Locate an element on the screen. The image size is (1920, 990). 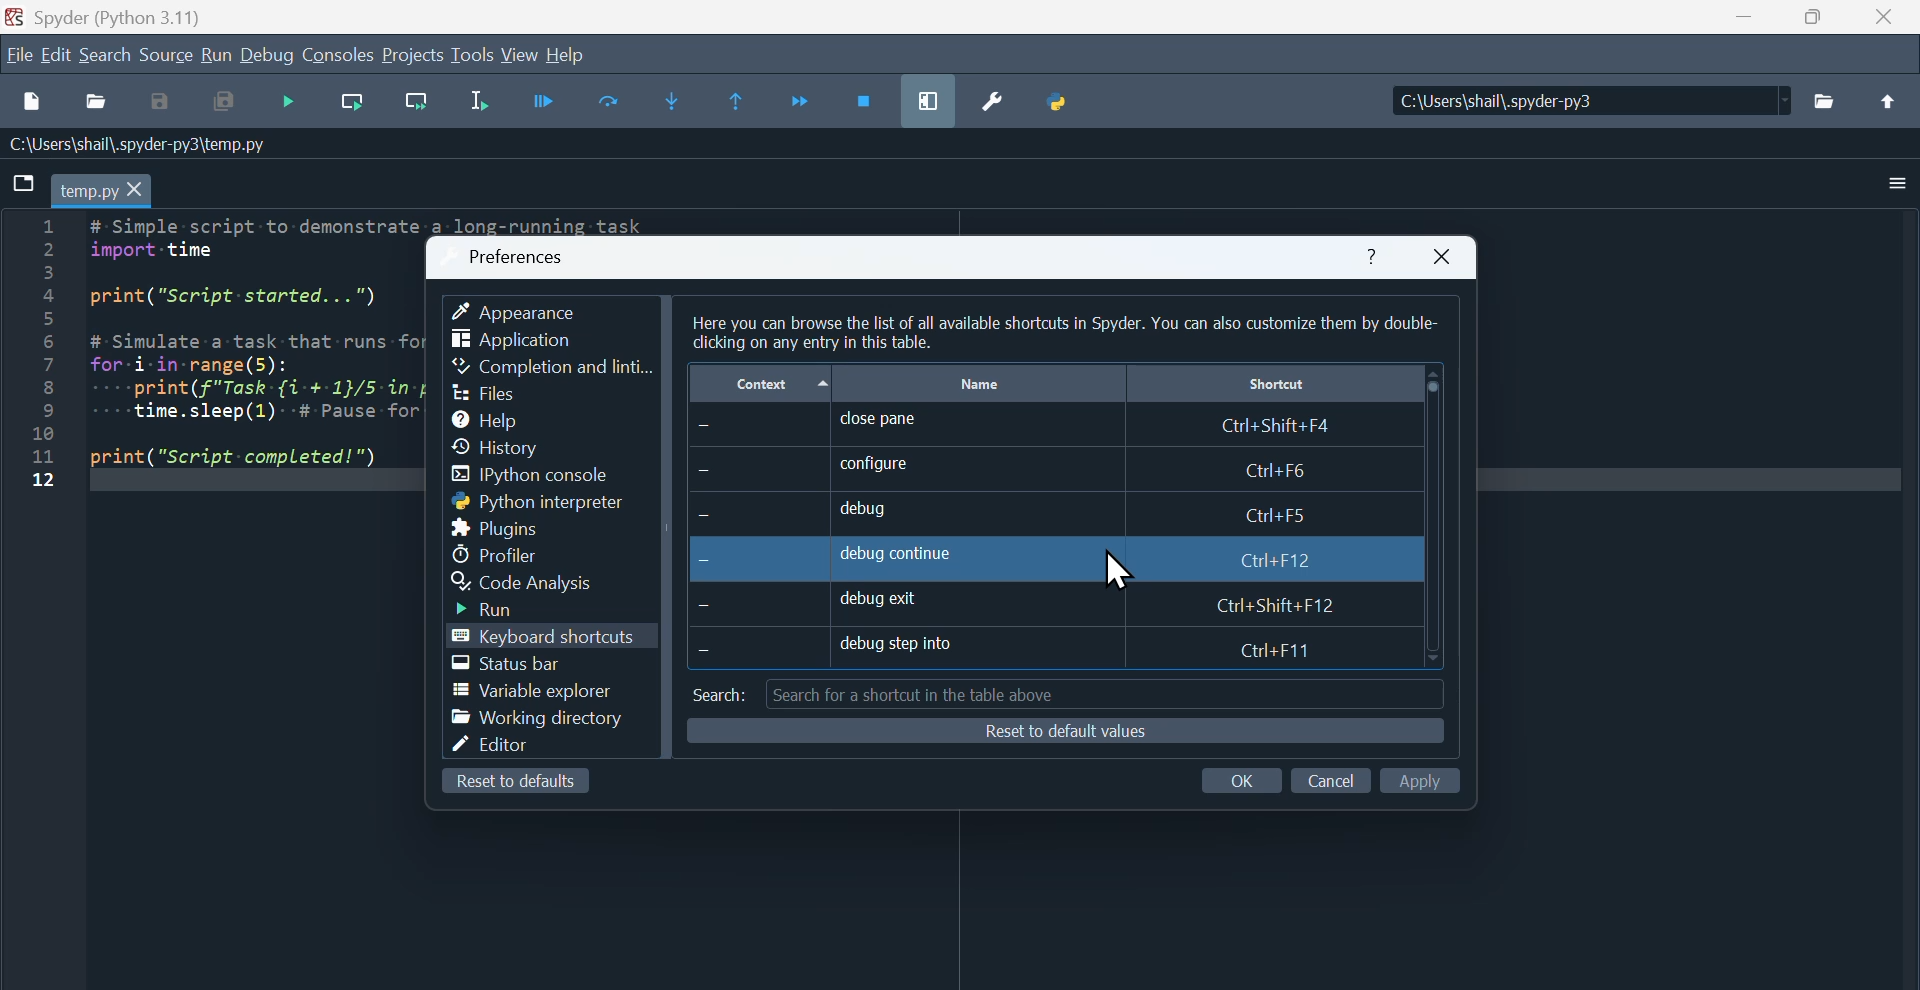
debug continue is located at coordinates (1026, 557).